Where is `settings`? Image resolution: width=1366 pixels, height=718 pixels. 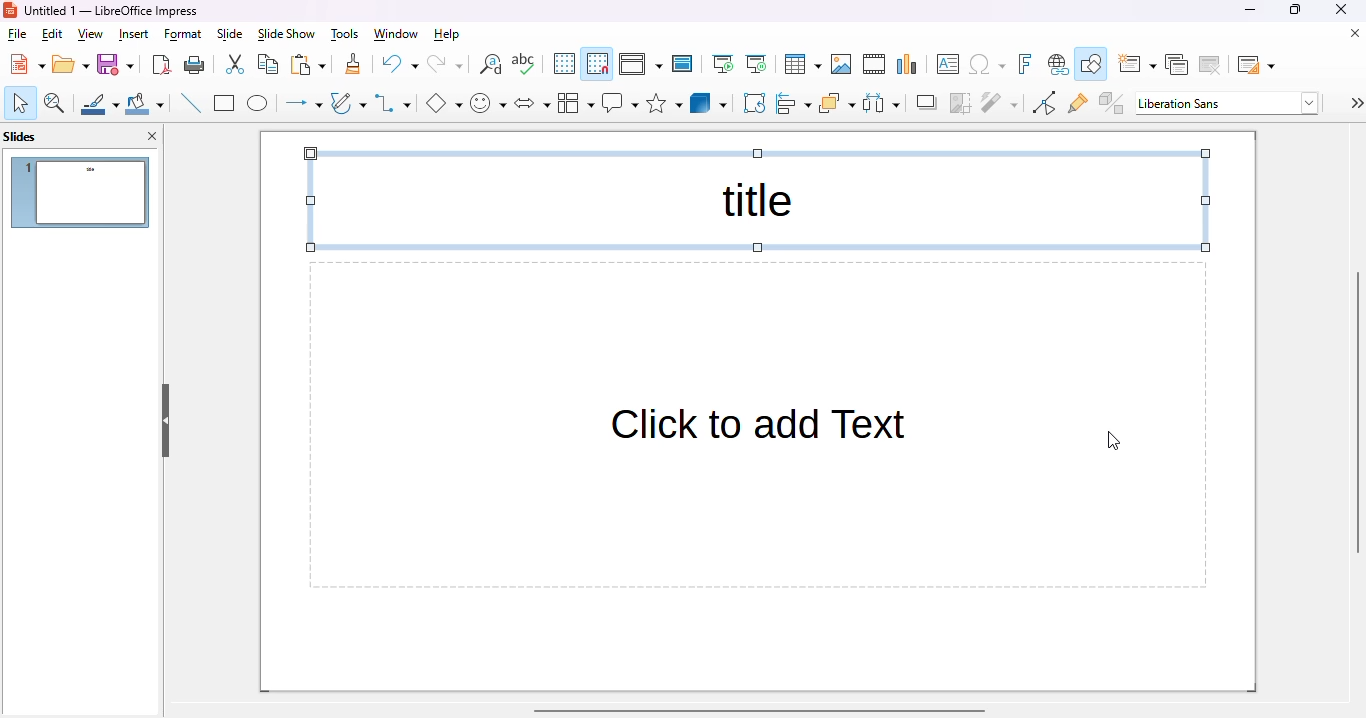 settings is located at coordinates (1355, 103).